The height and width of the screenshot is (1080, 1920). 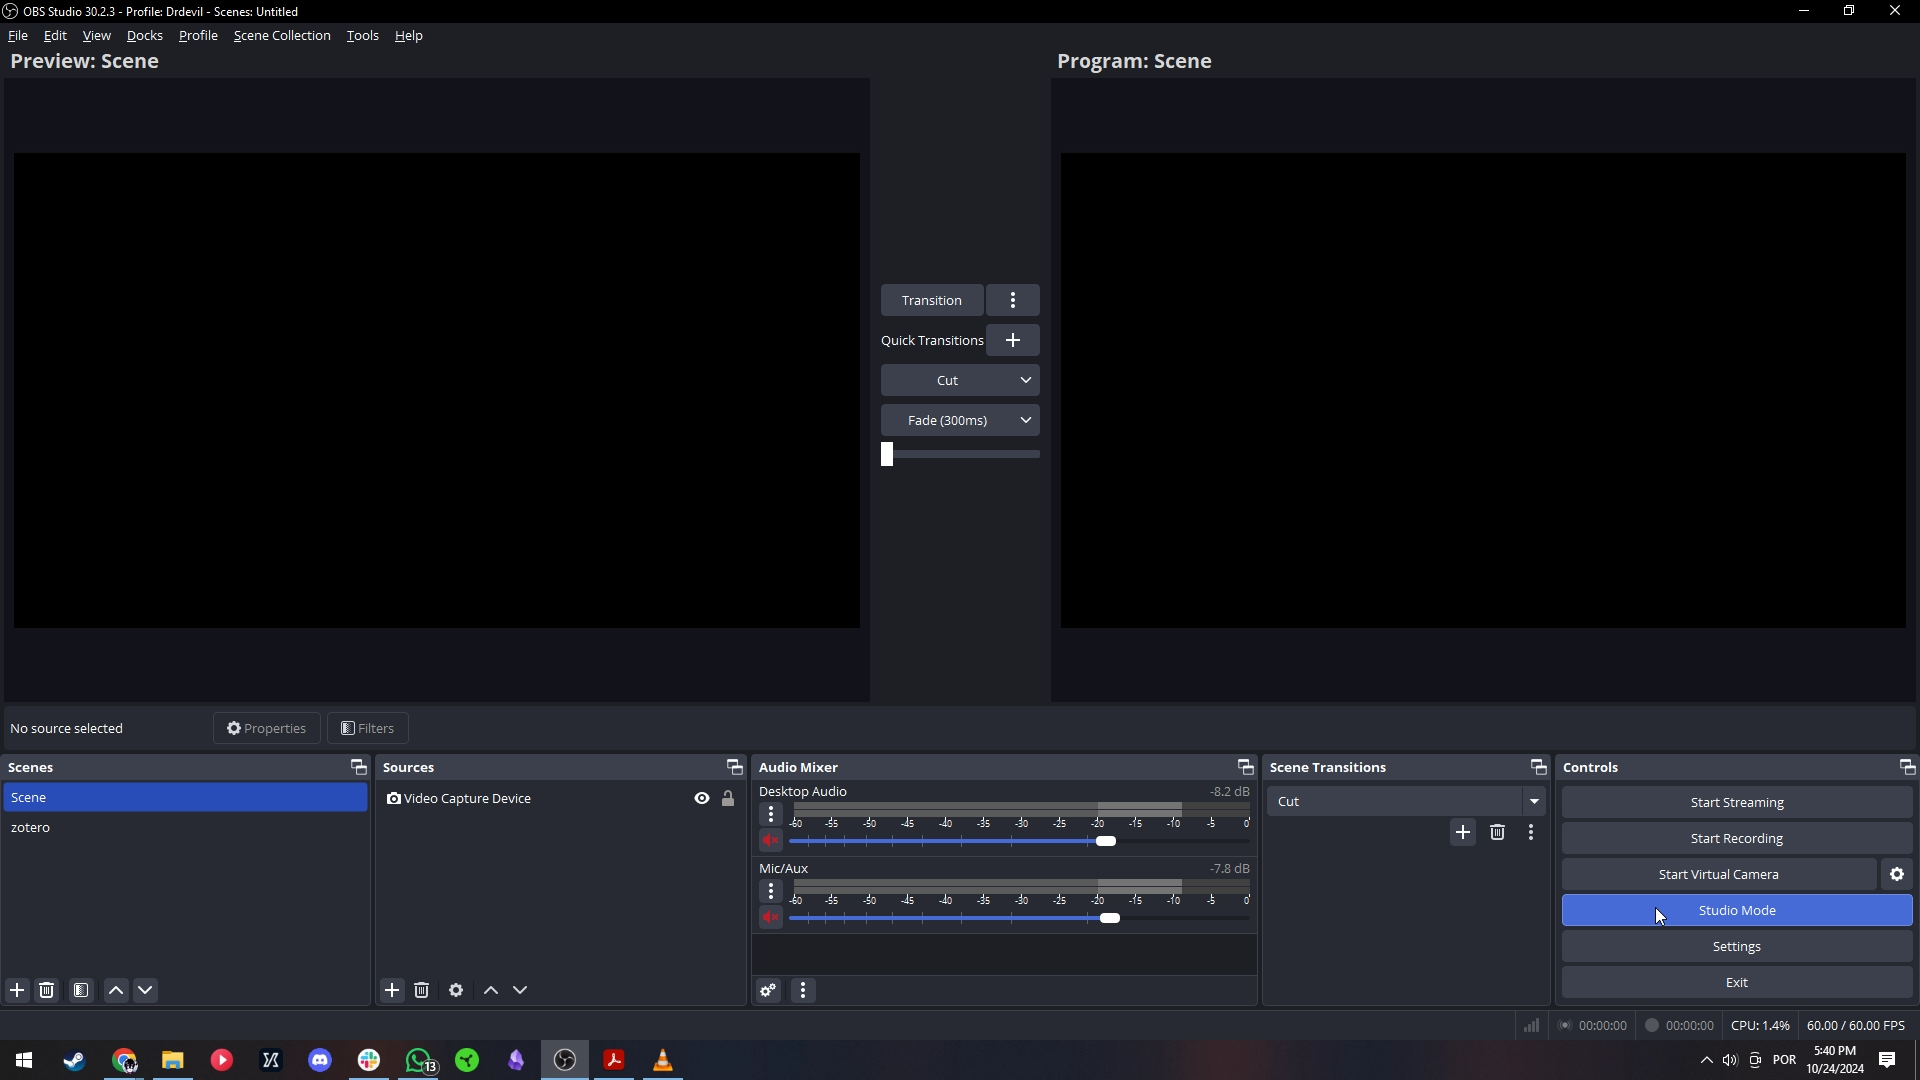 I want to click on Restore down, so click(x=1849, y=12).